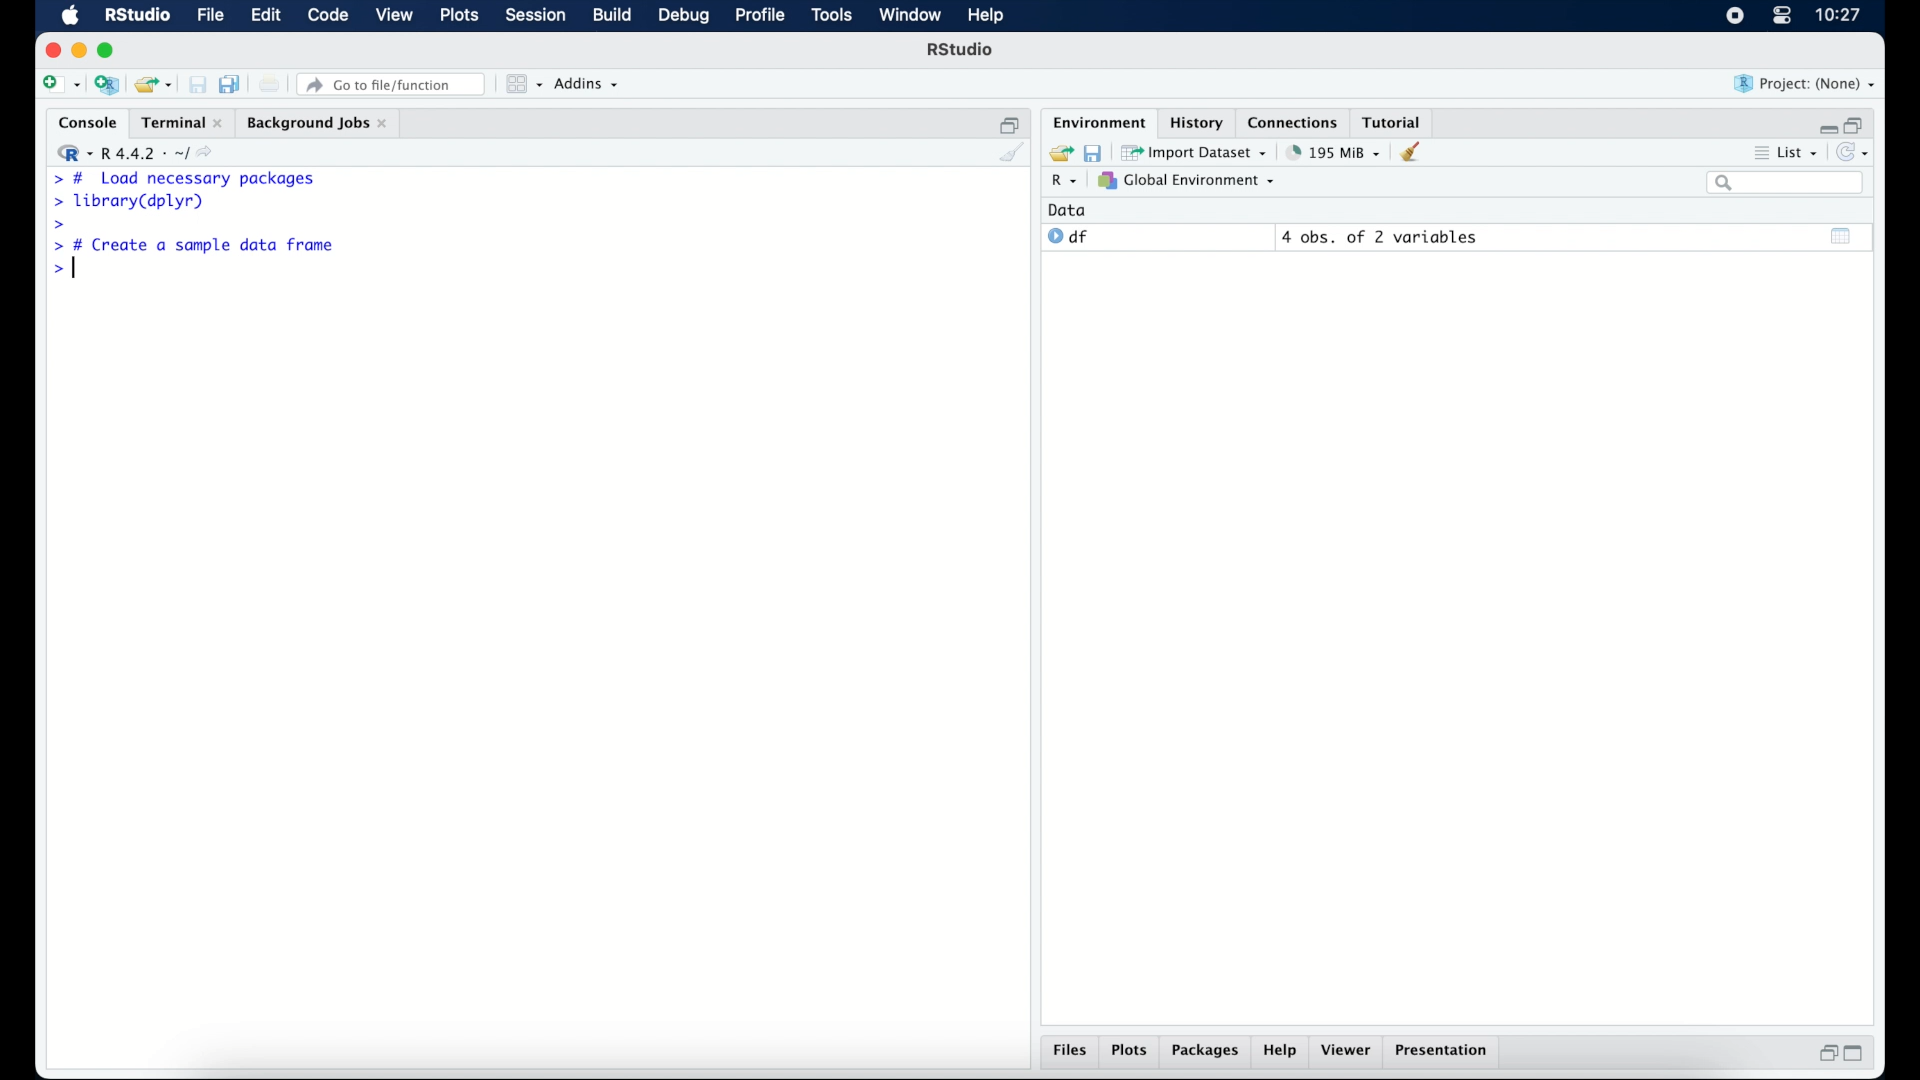 The image size is (1920, 1080). Describe the element at coordinates (1010, 123) in the screenshot. I see `restore down` at that location.